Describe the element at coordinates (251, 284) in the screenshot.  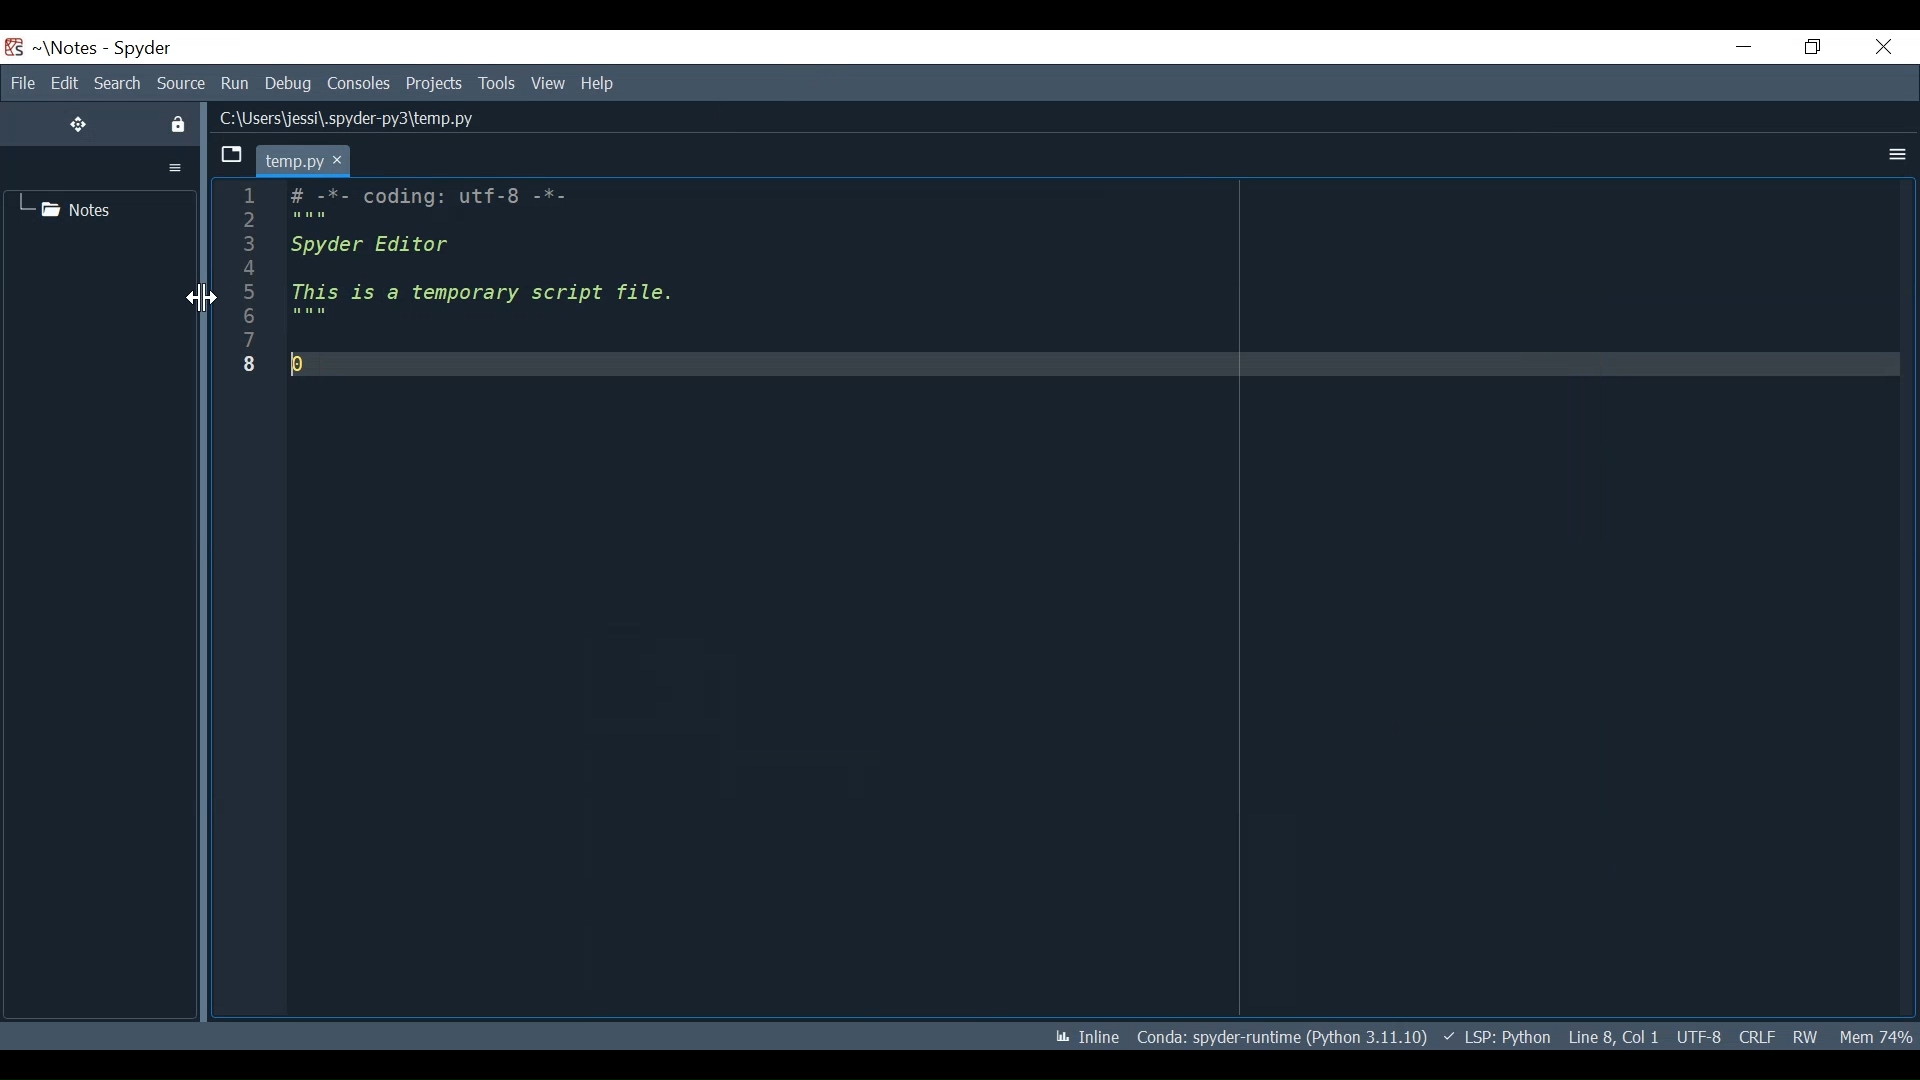
I see `line number` at that location.